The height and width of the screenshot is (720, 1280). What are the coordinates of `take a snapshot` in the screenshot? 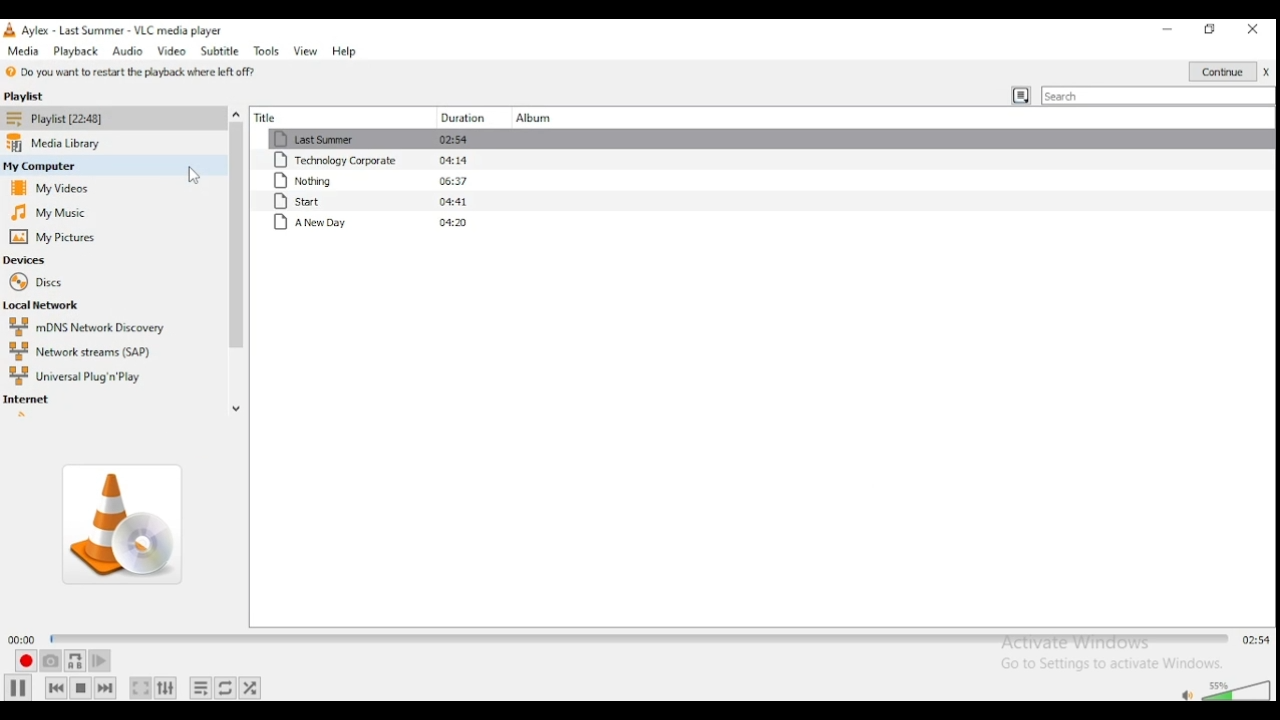 It's located at (50, 661).